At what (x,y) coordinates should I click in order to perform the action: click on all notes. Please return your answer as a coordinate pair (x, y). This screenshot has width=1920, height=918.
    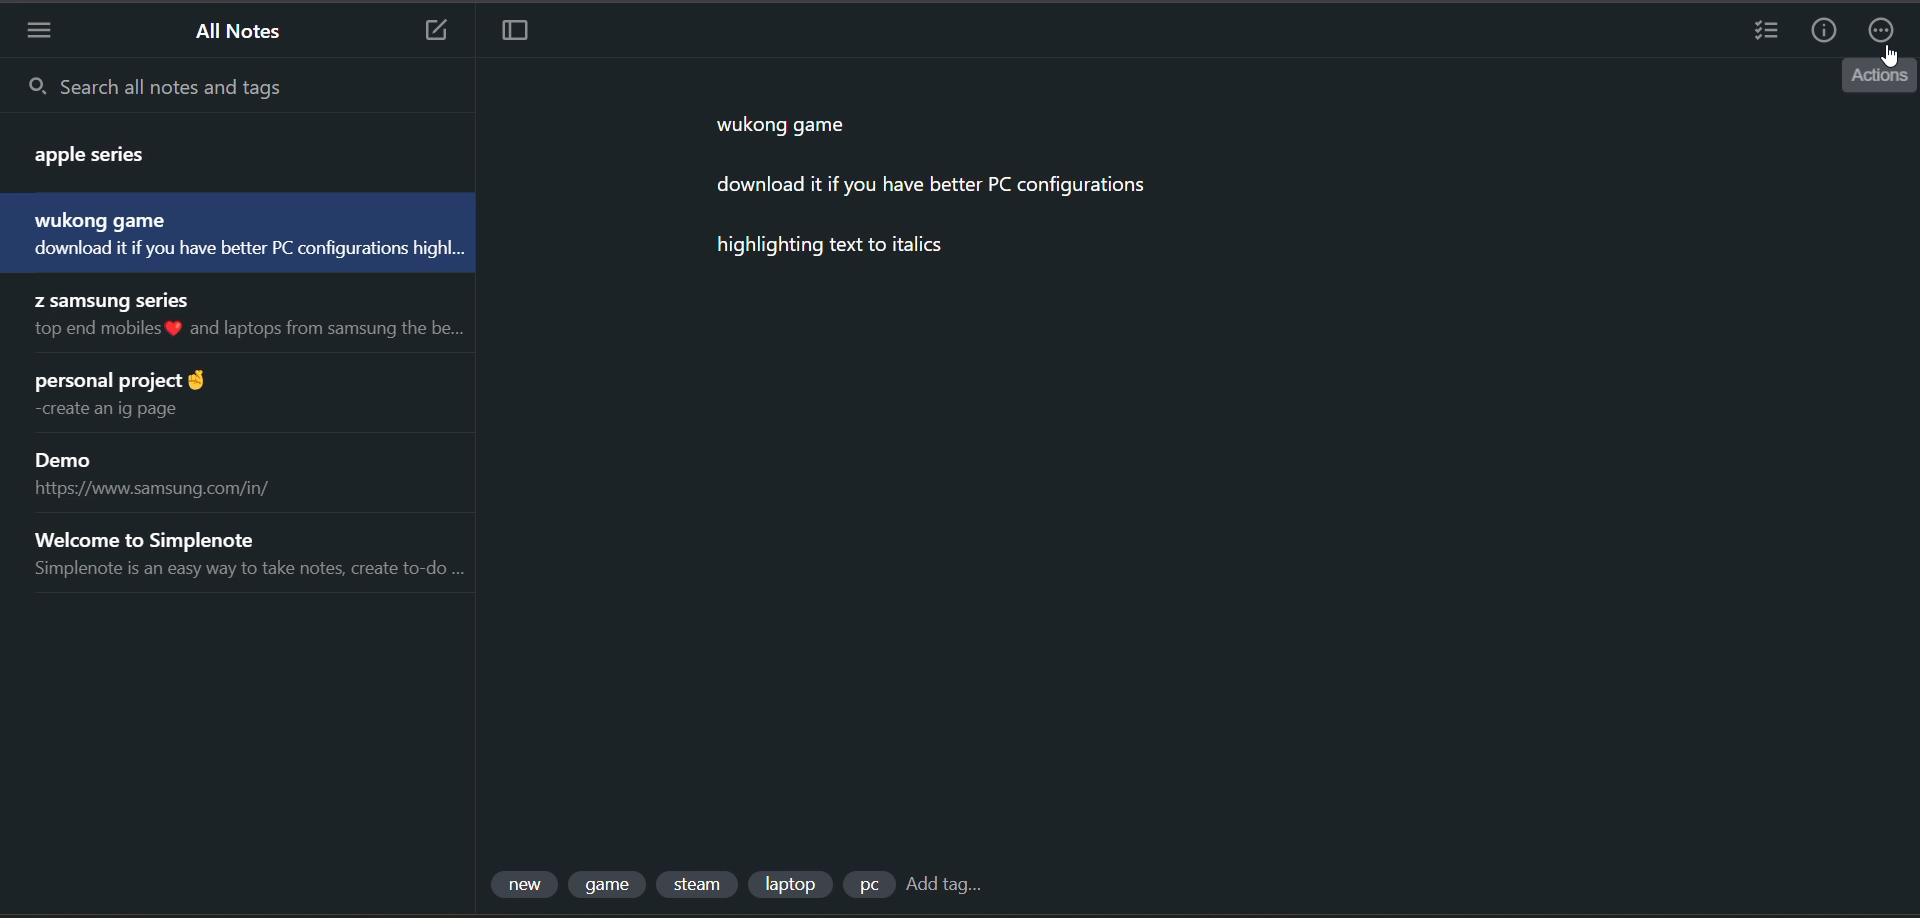
    Looking at the image, I should click on (246, 34).